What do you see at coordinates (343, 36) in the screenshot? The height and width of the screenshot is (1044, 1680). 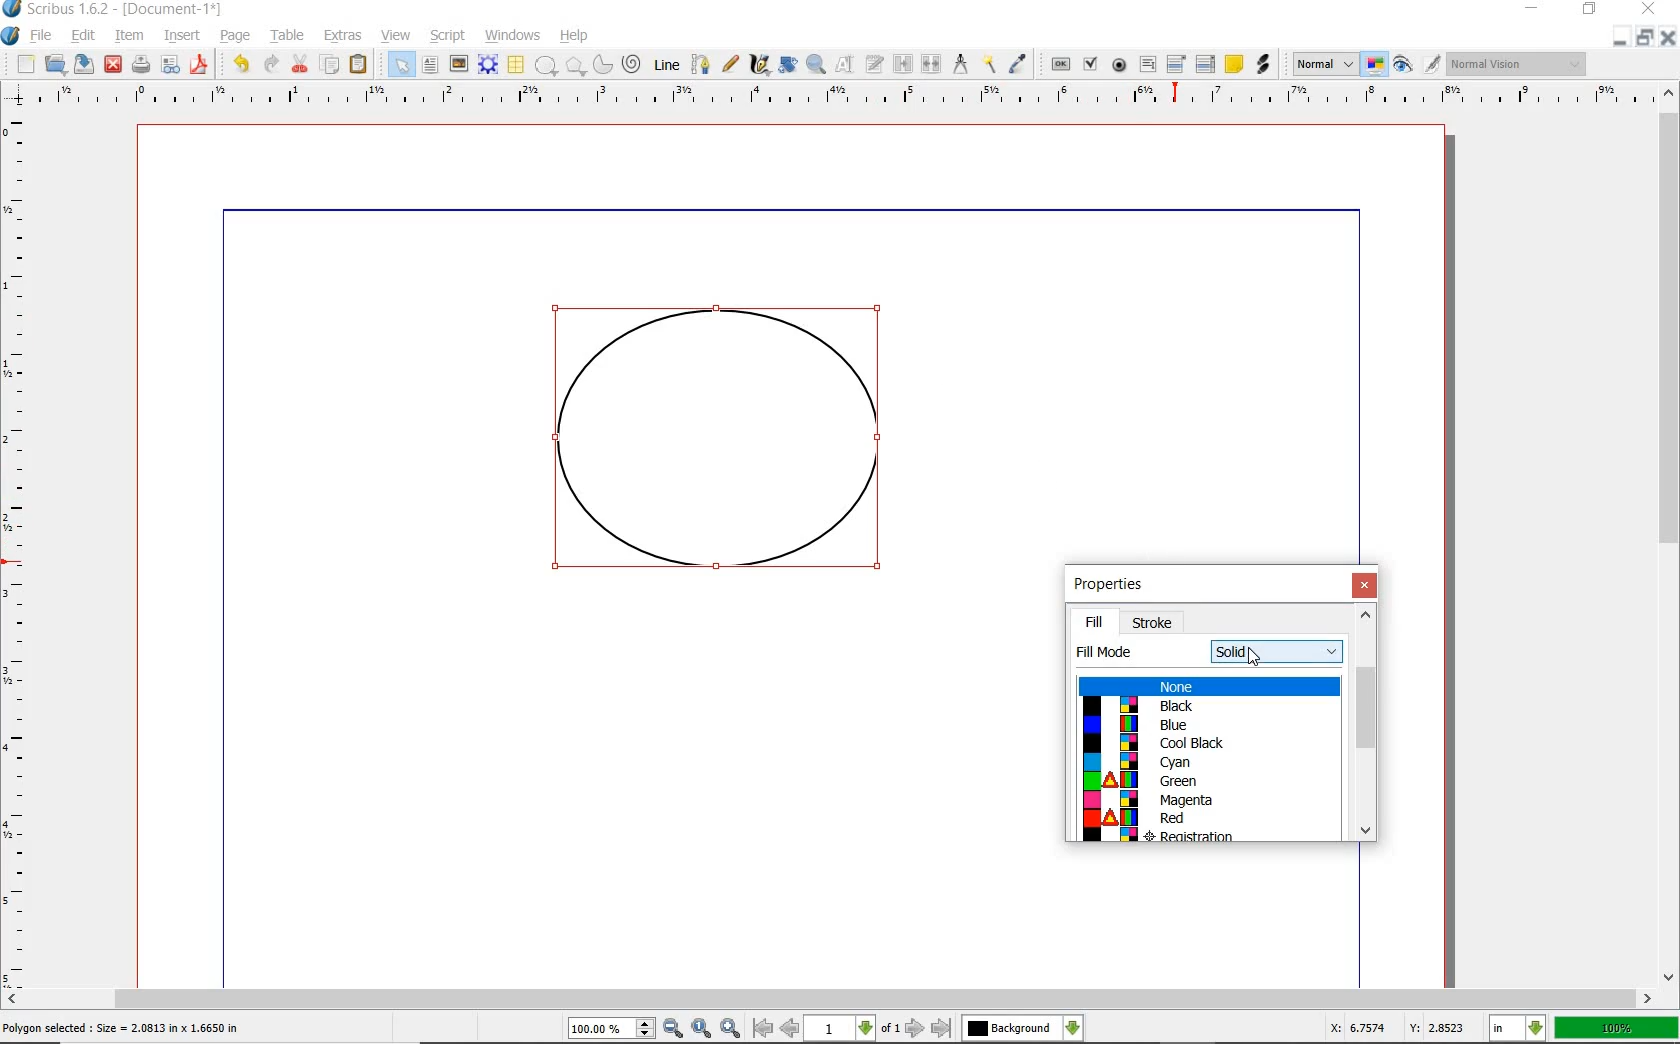 I see `EXTRAS` at bounding box center [343, 36].